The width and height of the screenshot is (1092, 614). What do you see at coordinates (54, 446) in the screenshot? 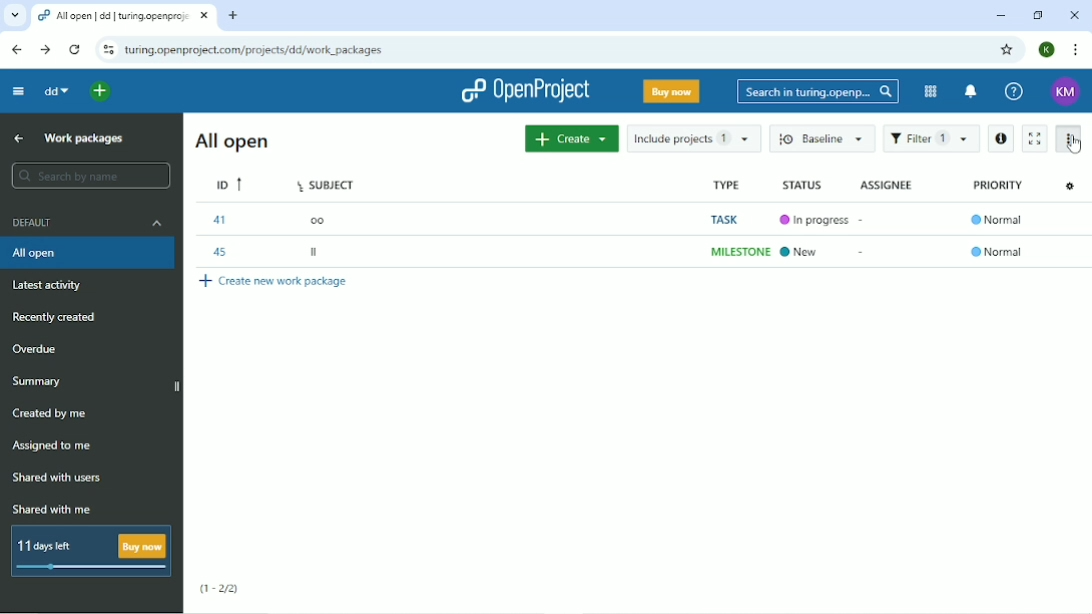
I see `Assigned to me` at bounding box center [54, 446].